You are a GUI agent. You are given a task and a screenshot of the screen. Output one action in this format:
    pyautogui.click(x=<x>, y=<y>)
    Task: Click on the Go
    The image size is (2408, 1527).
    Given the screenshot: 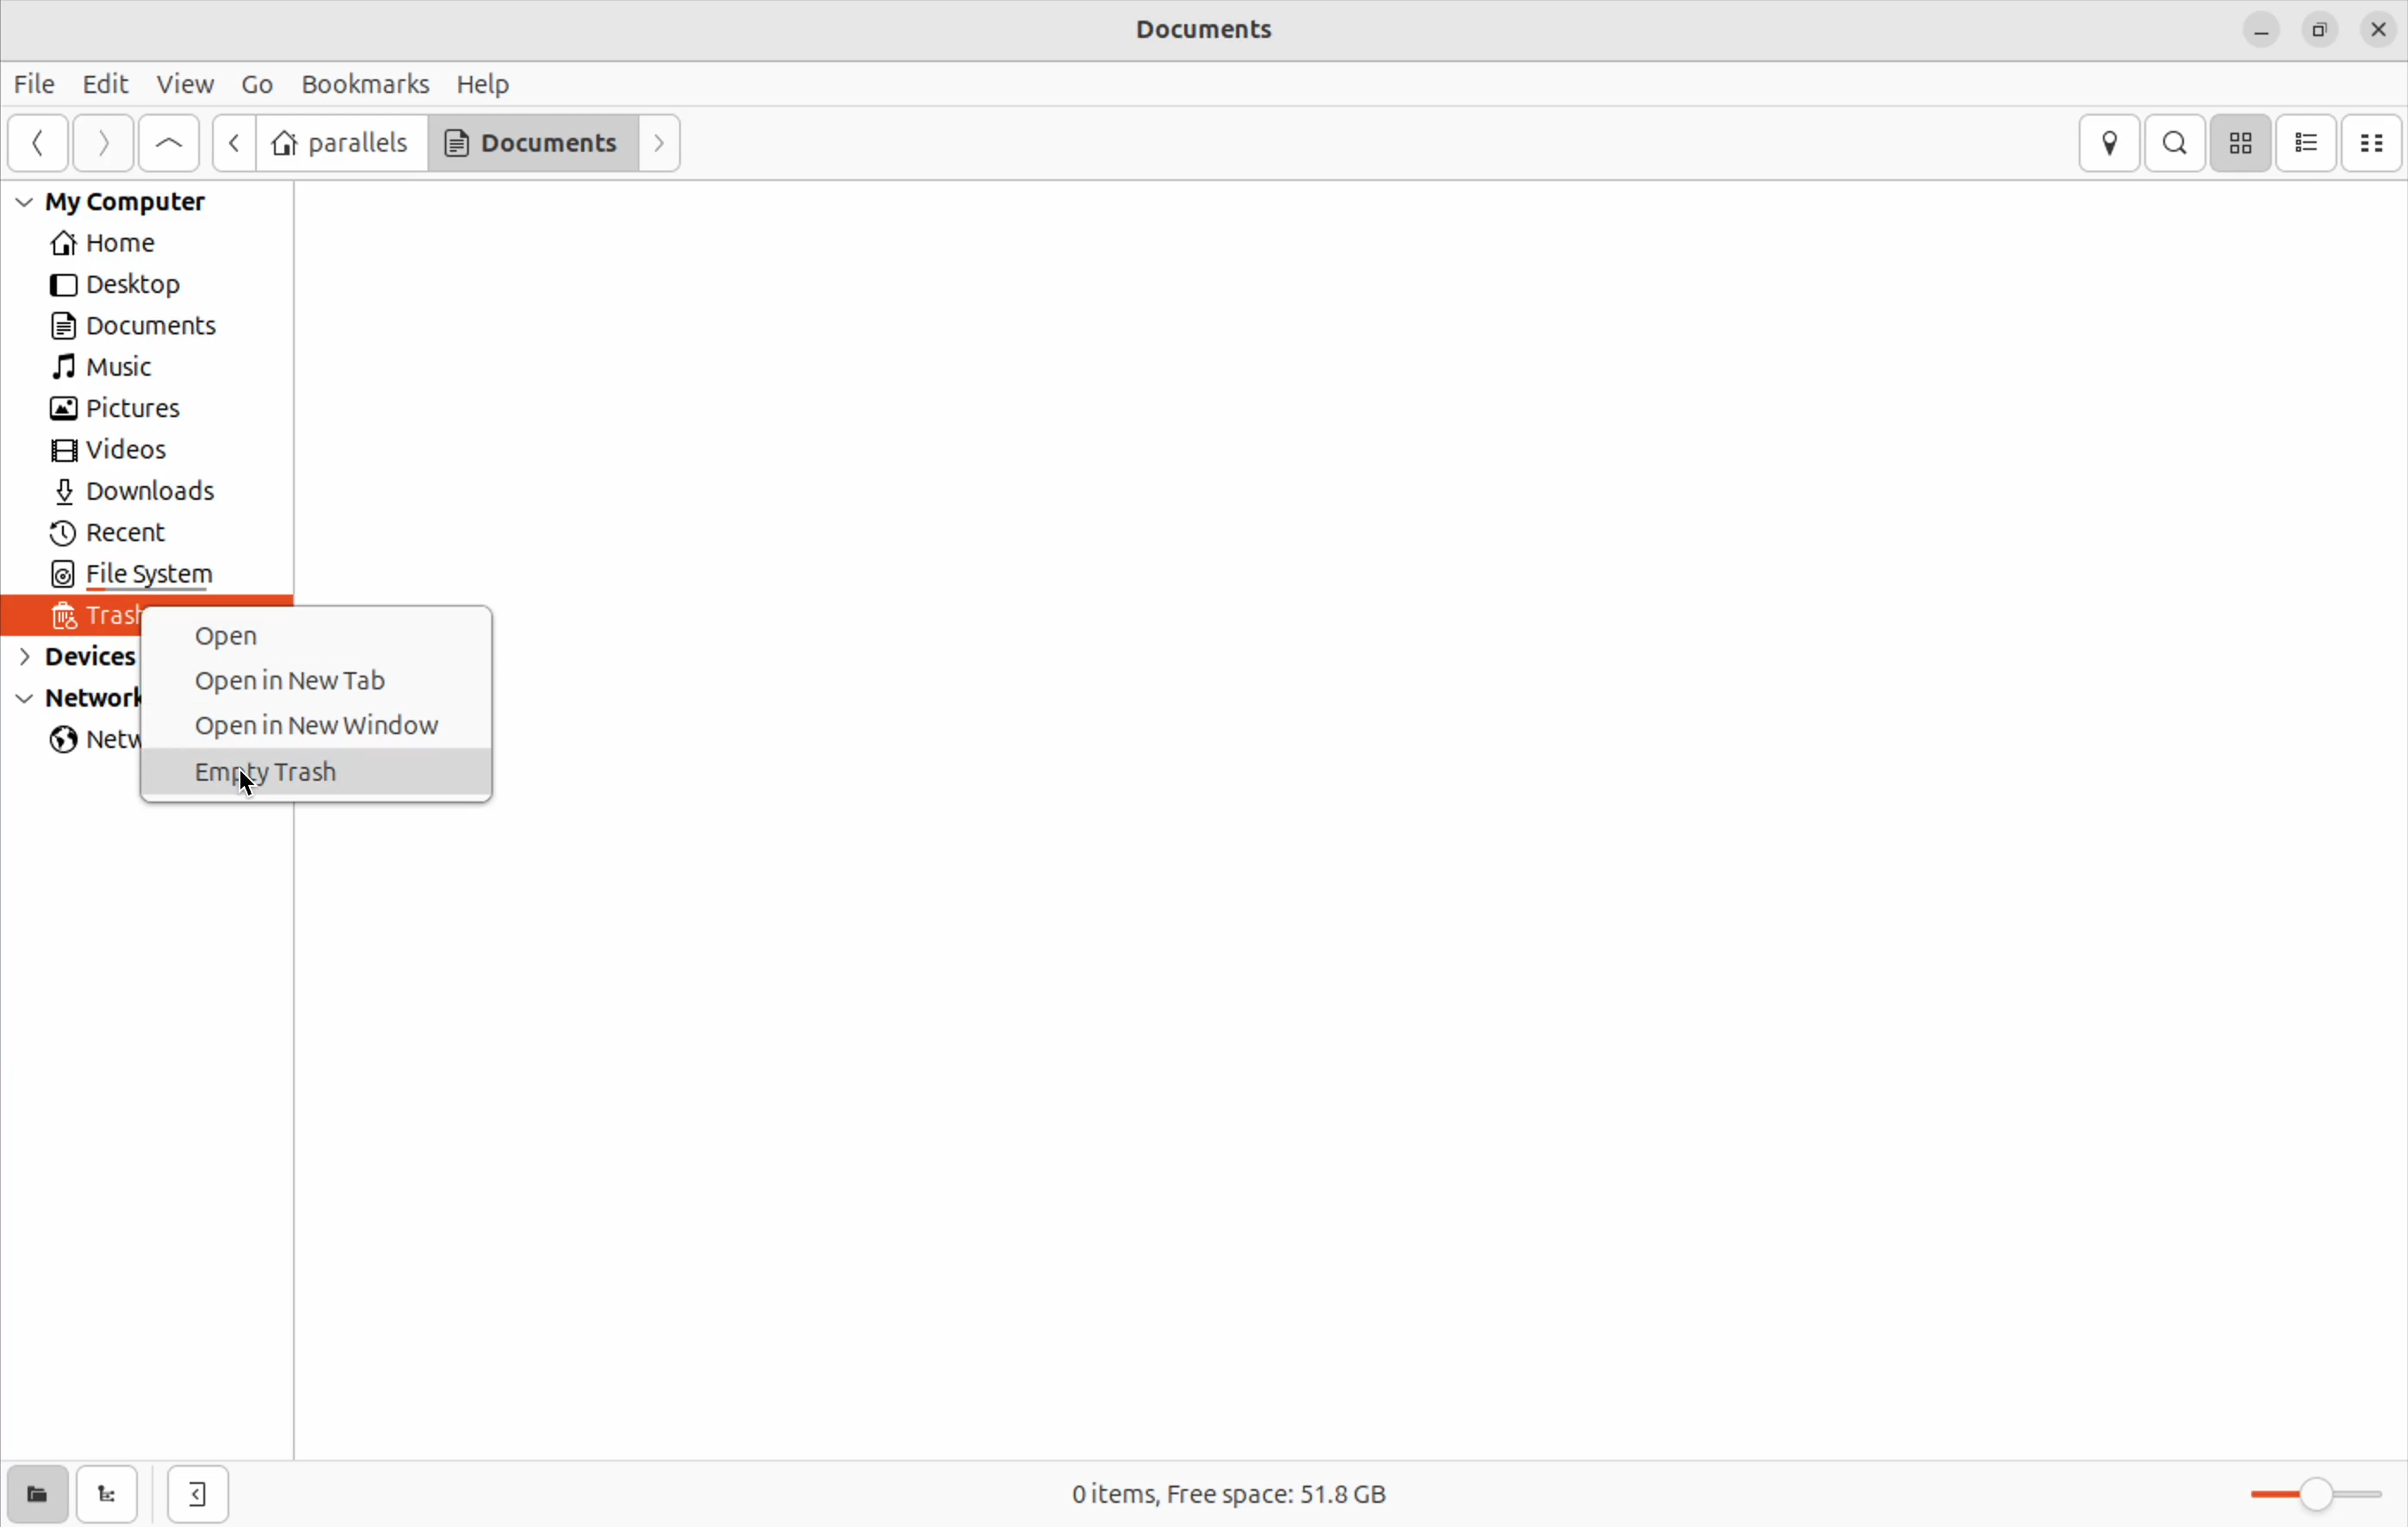 What is the action you would take?
    pyautogui.click(x=261, y=82)
    